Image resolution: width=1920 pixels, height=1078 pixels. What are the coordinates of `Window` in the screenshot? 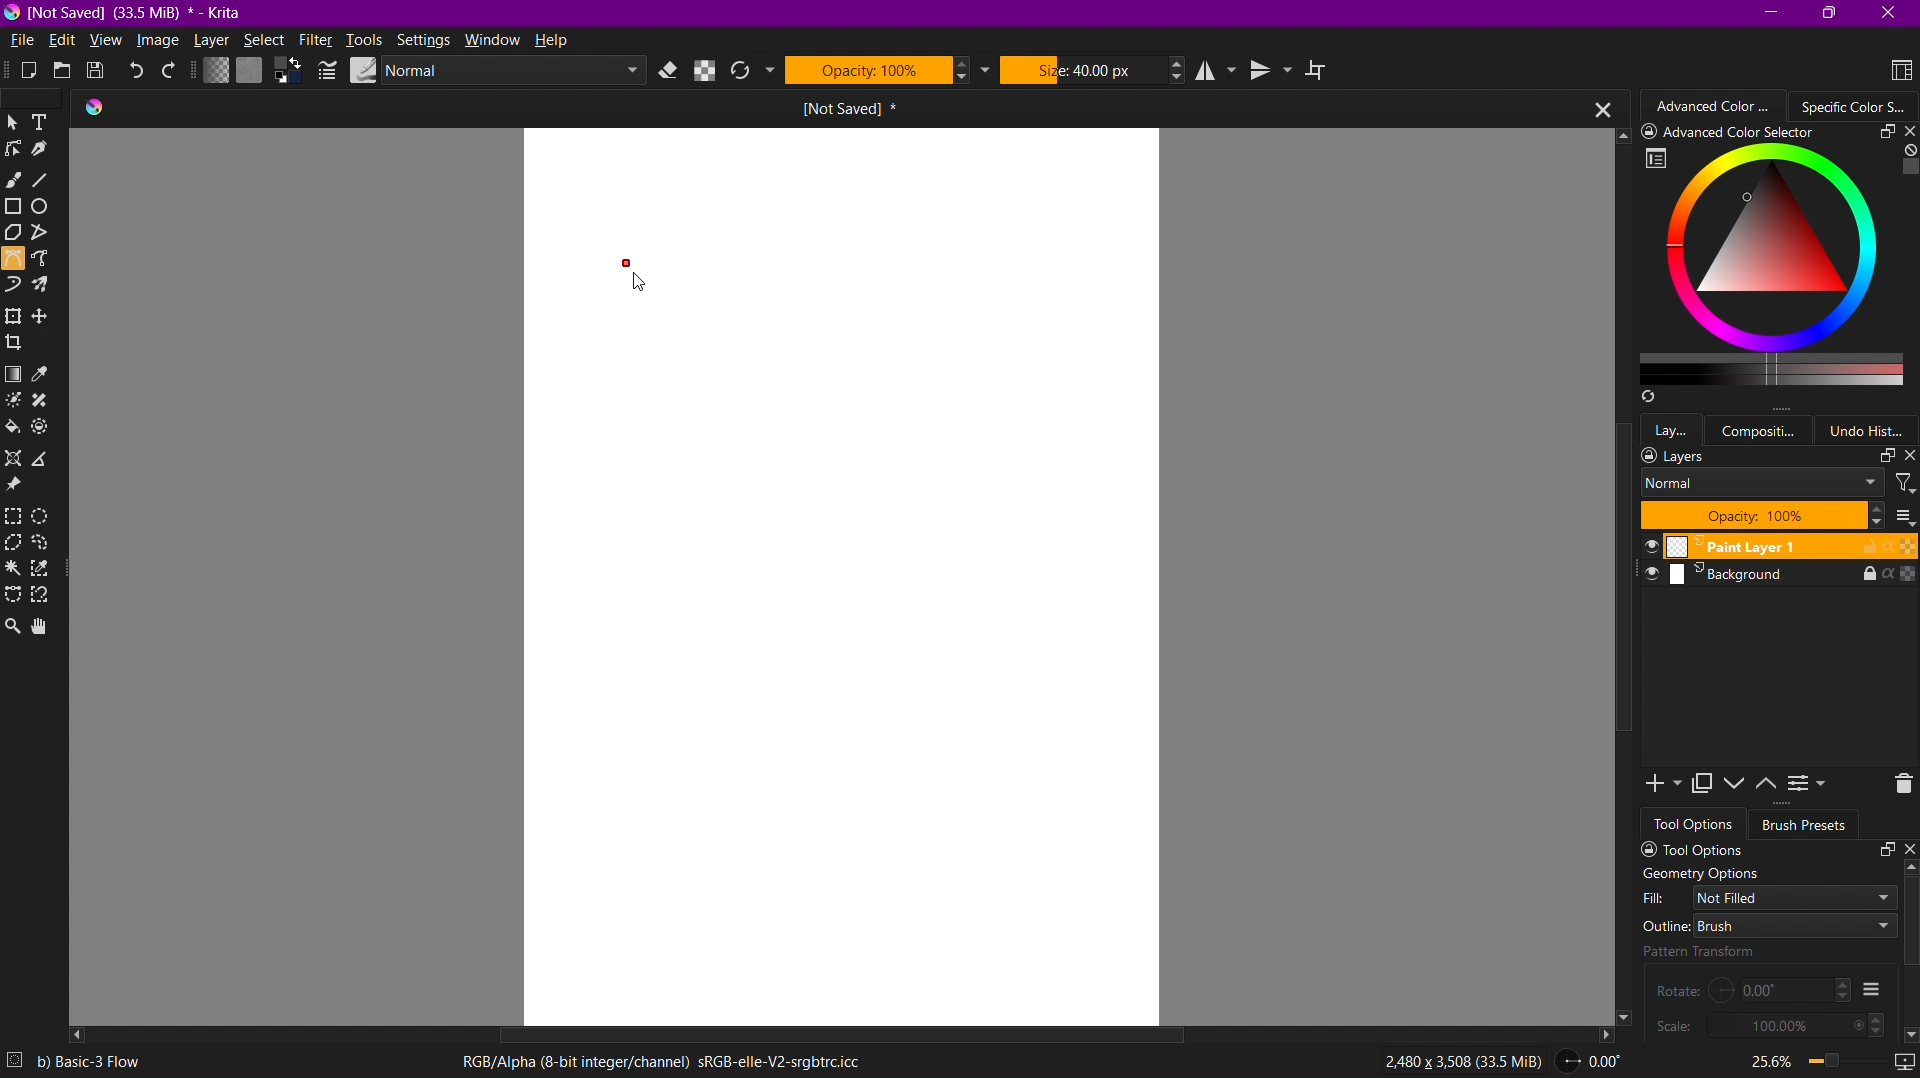 It's located at (496, 40).